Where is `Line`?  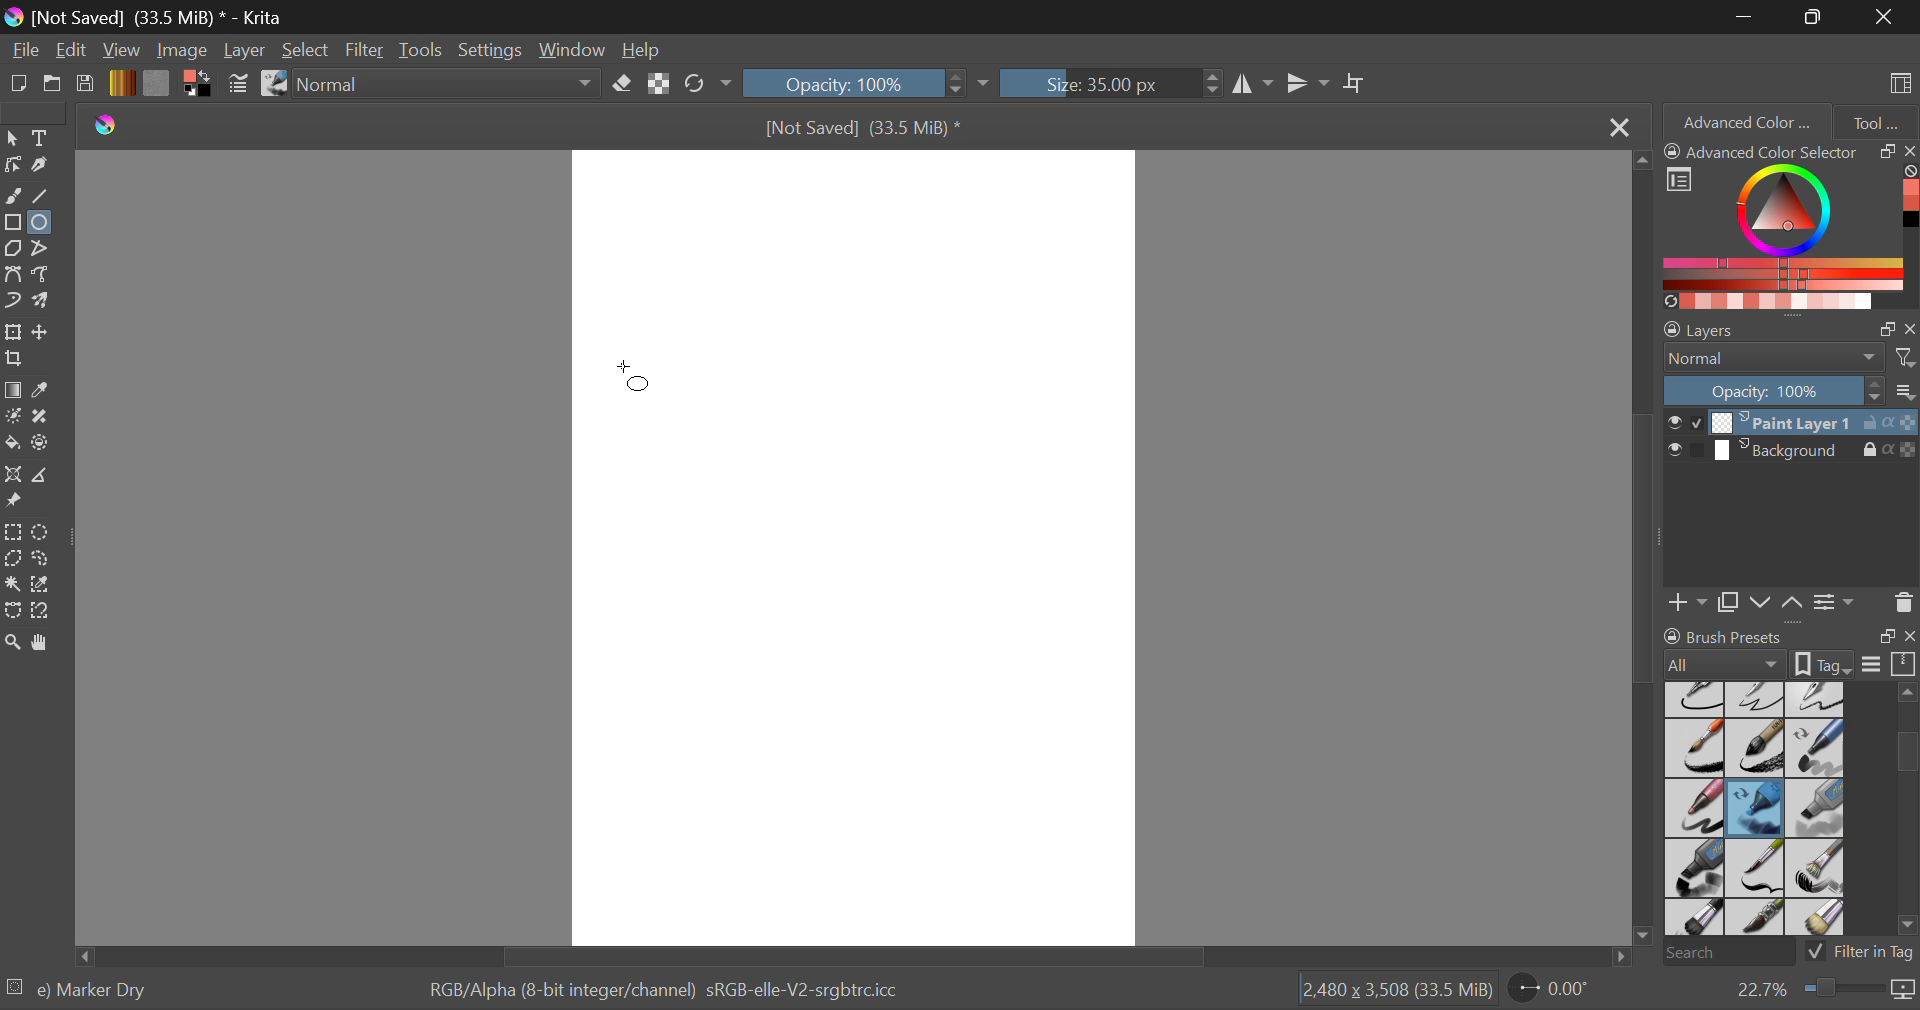 Line is located at coordinates (44, 198).